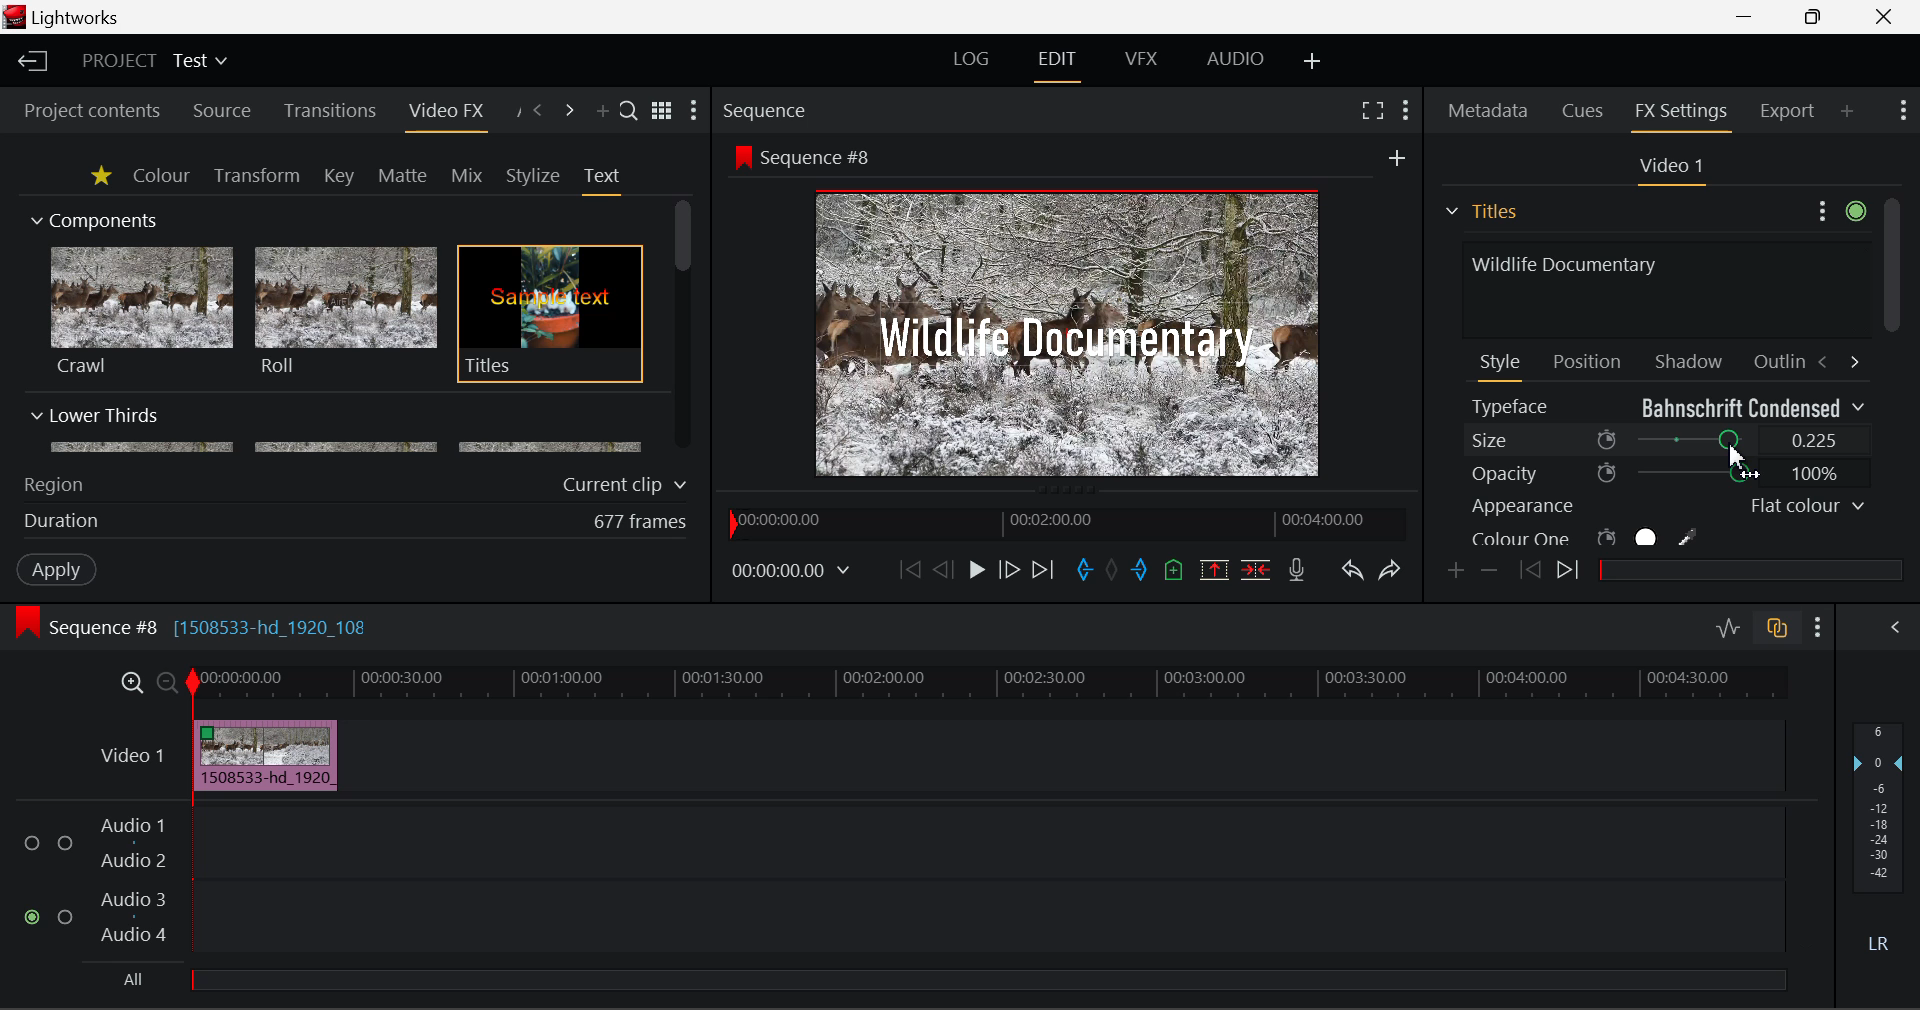  What do you see at coordinates (1880, 842) in the screenshot?
I see `Decibel Level` at bounding box center [1880, 842].